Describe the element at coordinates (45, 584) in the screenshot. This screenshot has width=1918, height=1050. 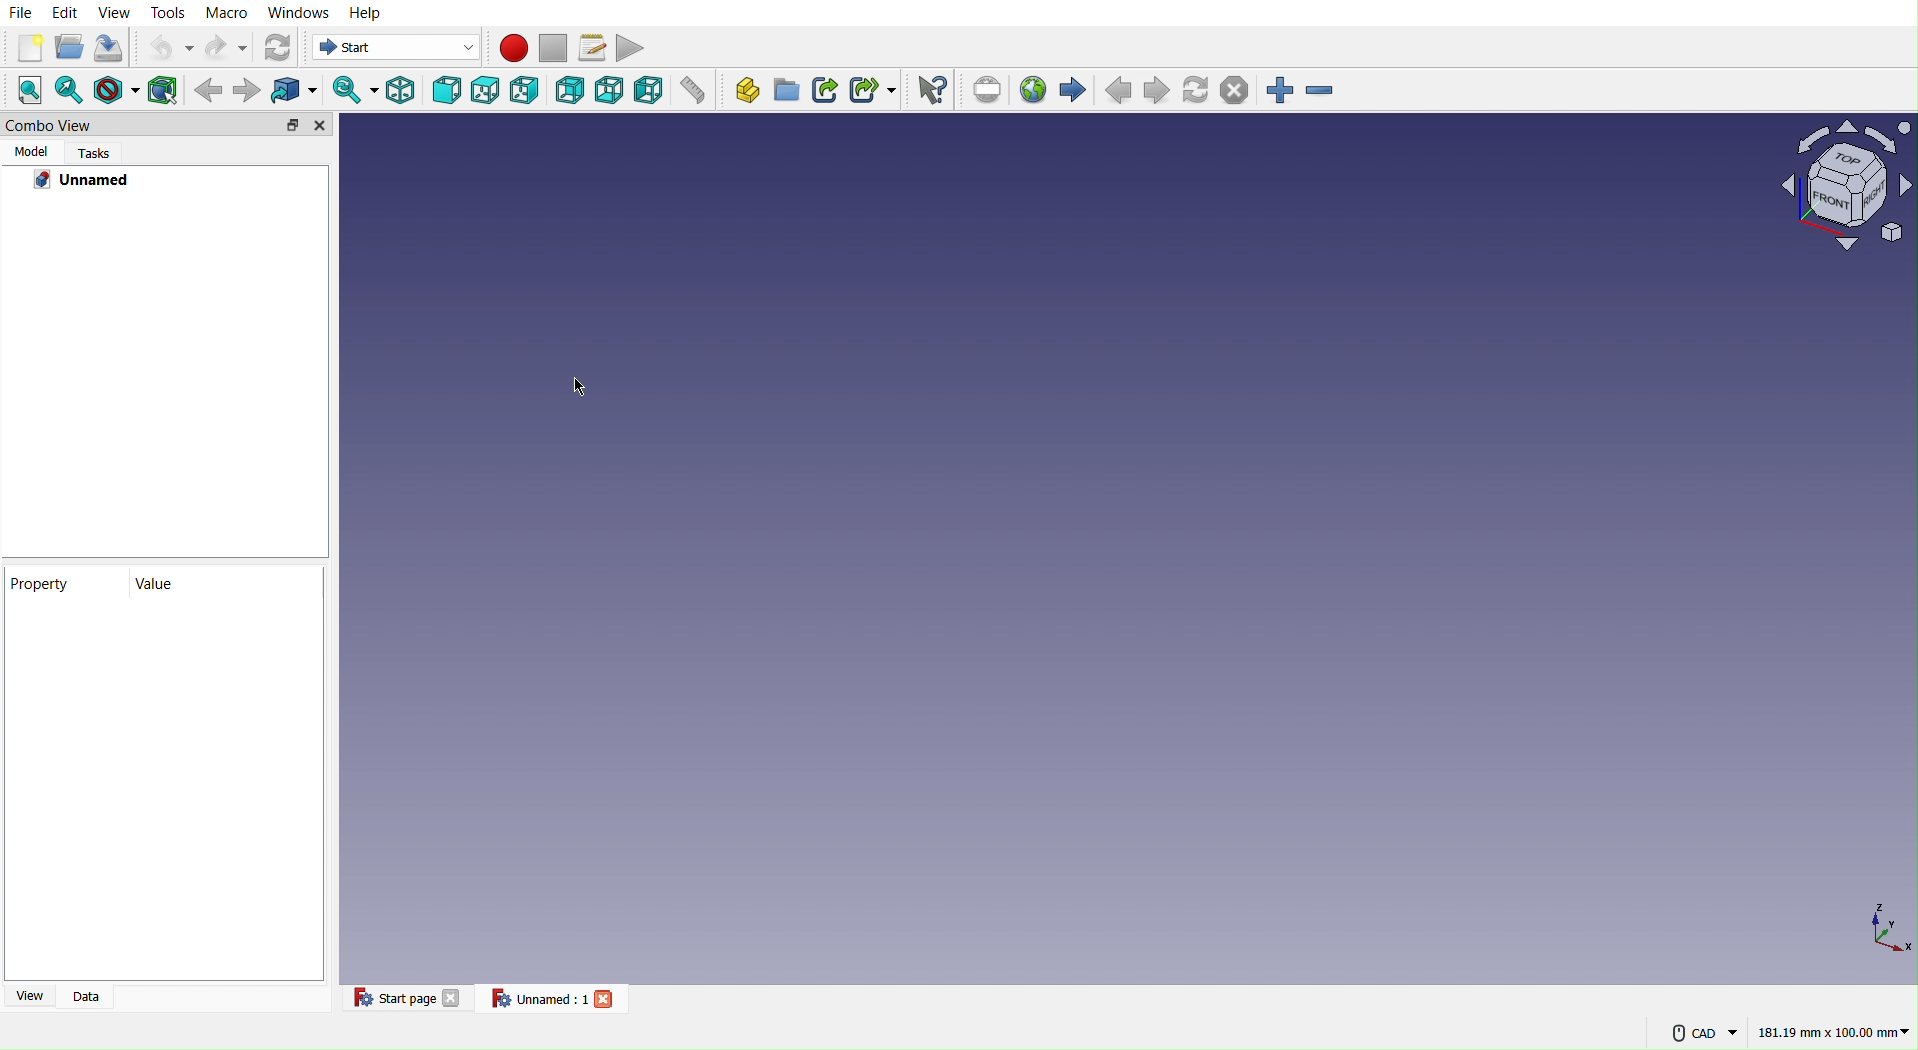
I see `Property` at that location.